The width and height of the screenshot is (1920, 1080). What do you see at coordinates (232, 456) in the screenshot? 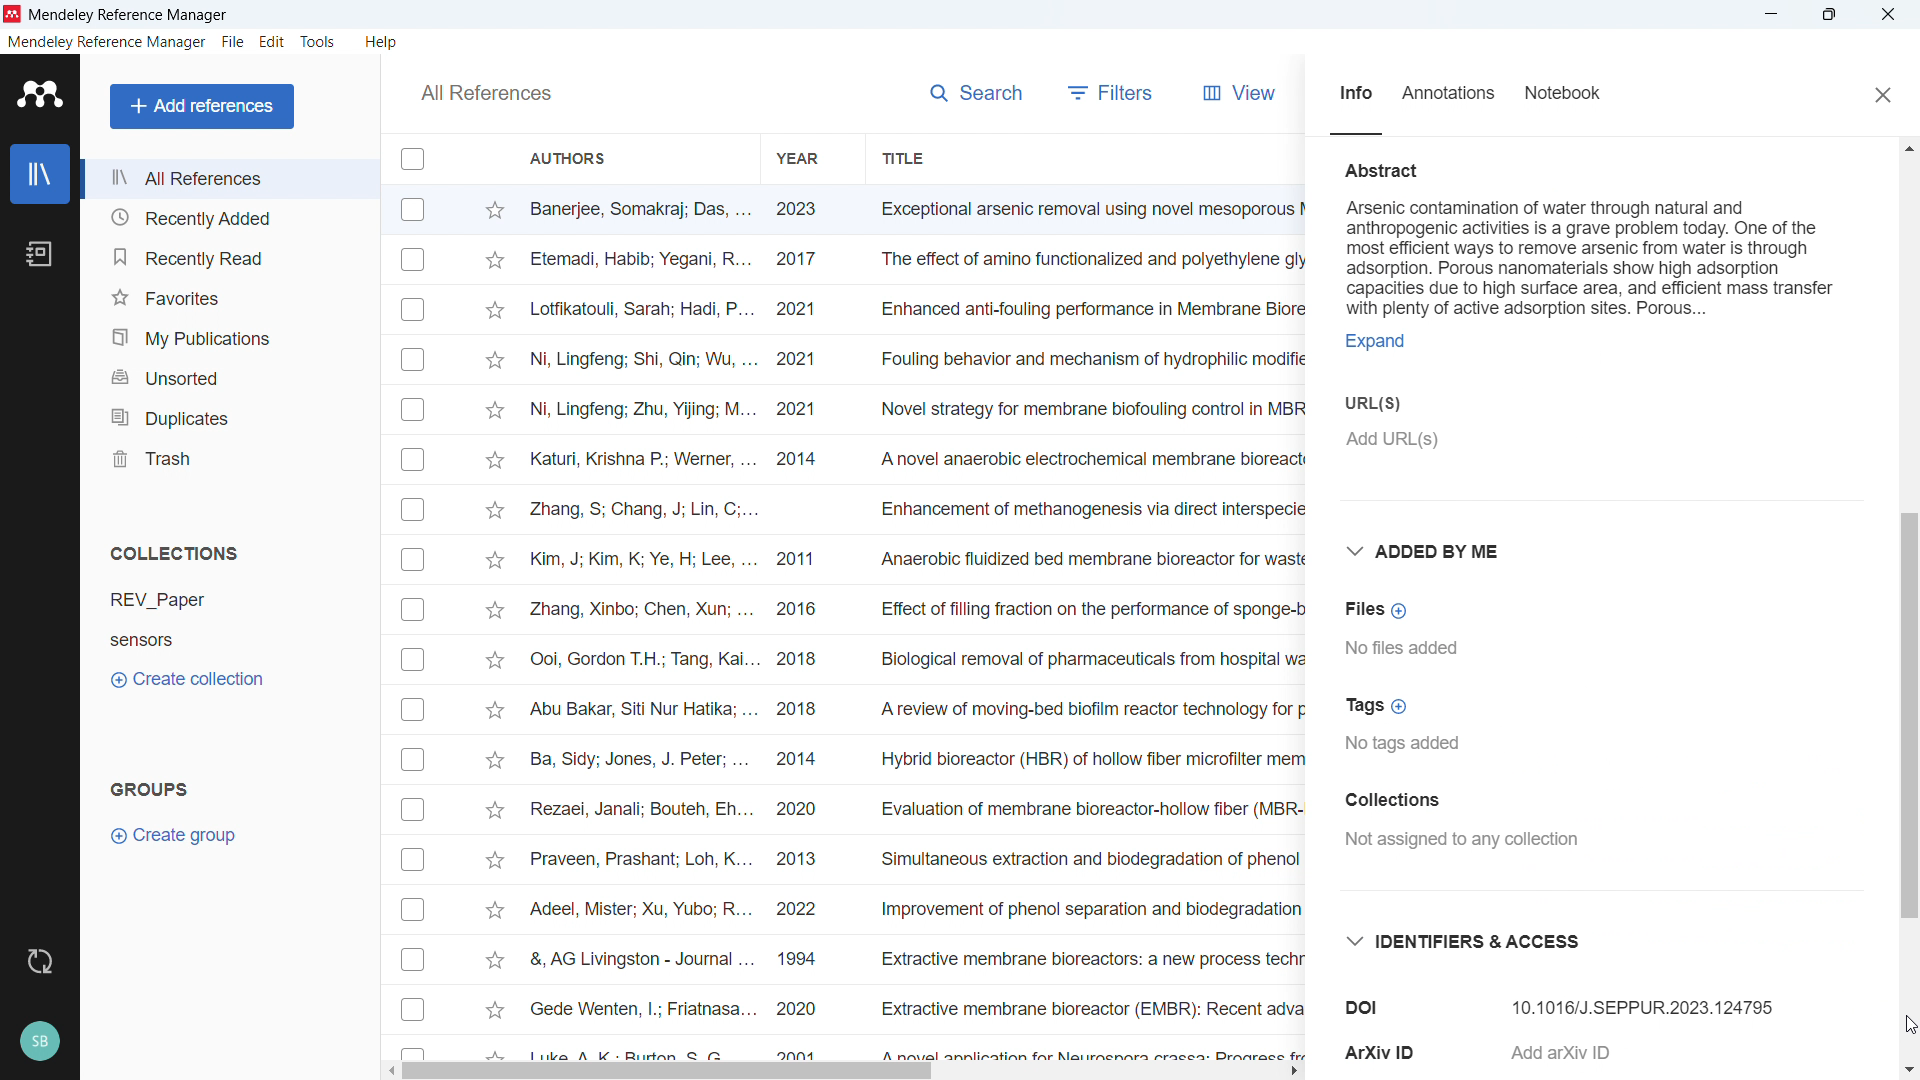
I see `trash` at bounding box center [232, 456].